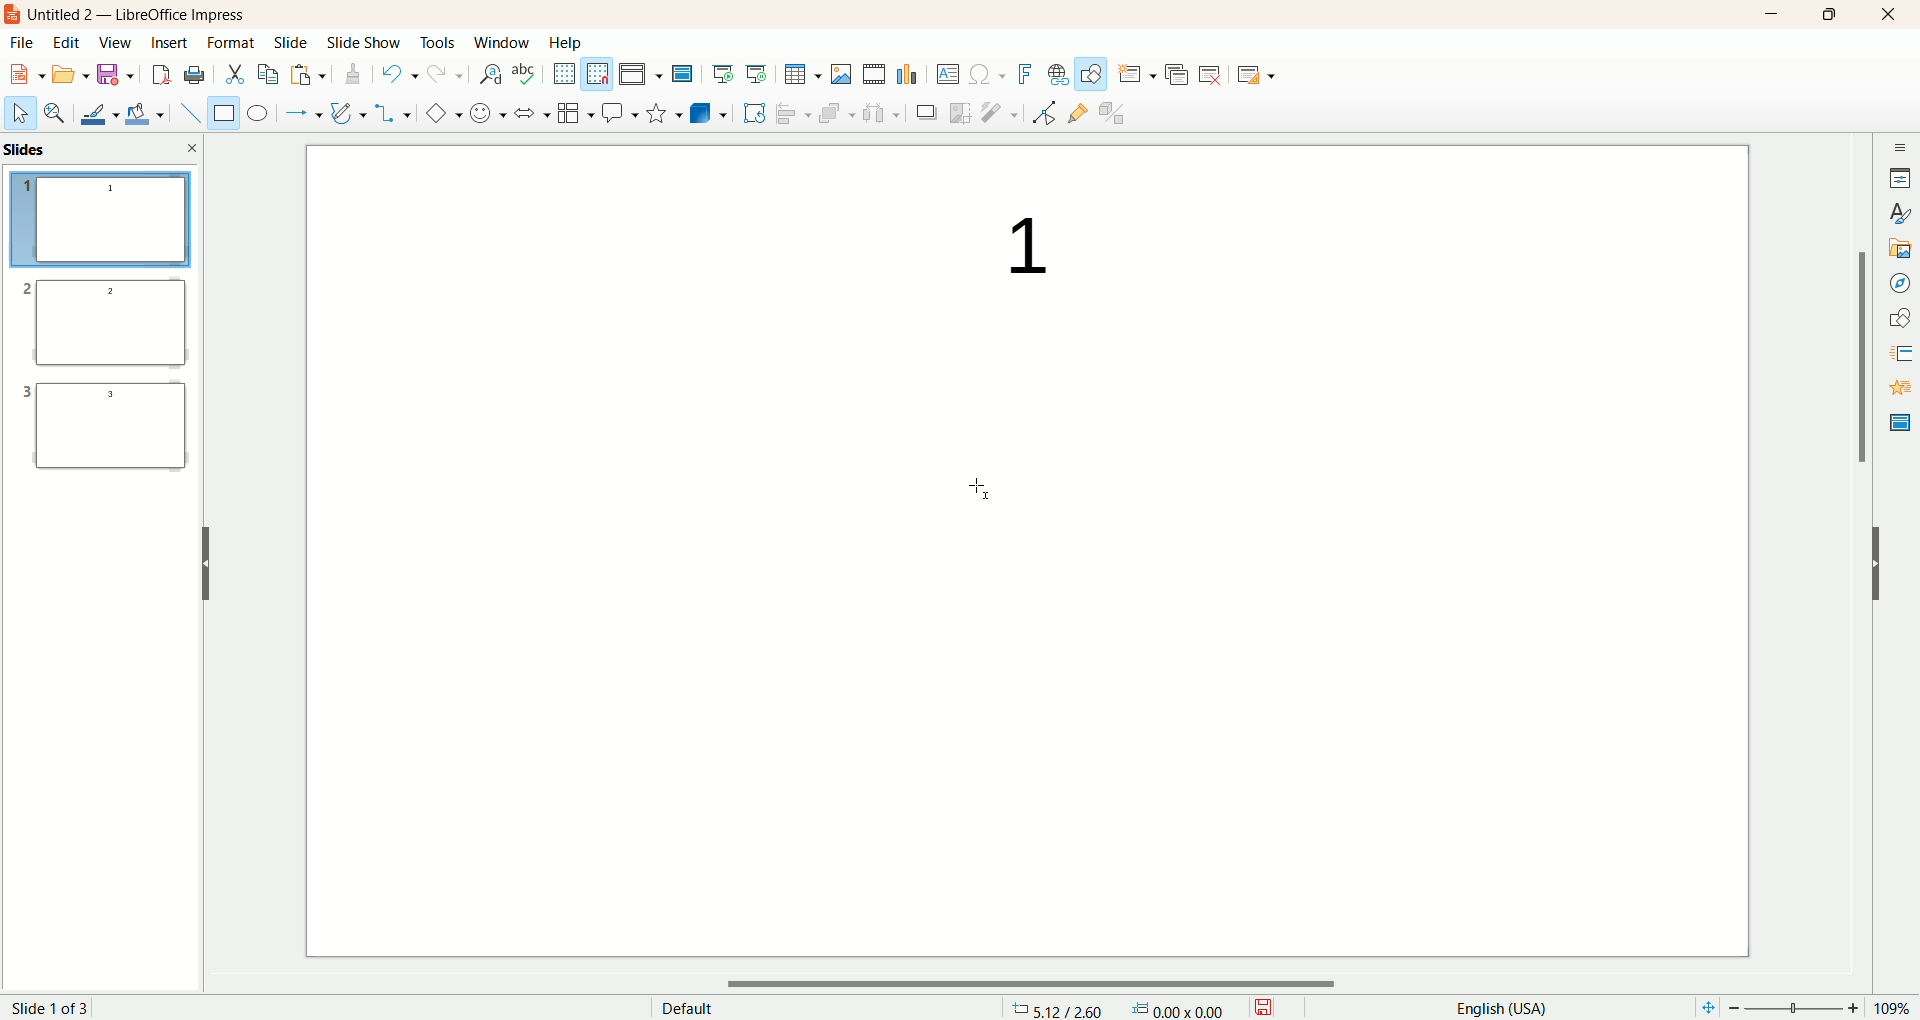  What do you see at coordinates (754, 112) in the screenshot?
I see `rotate` at bounding box center [754, 112].